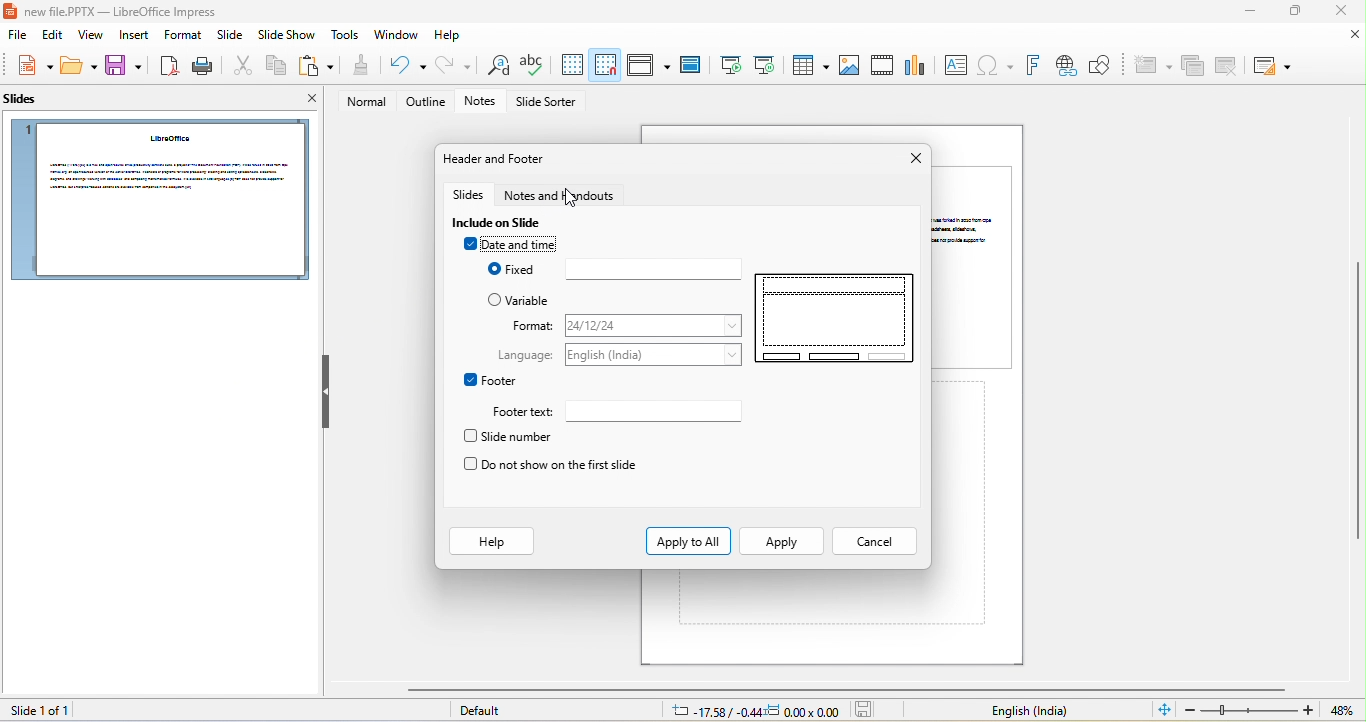 The image size is (1366, 722). Describe the element at coordinates (347, 36) in the screenshot. I see `tools` at that location.